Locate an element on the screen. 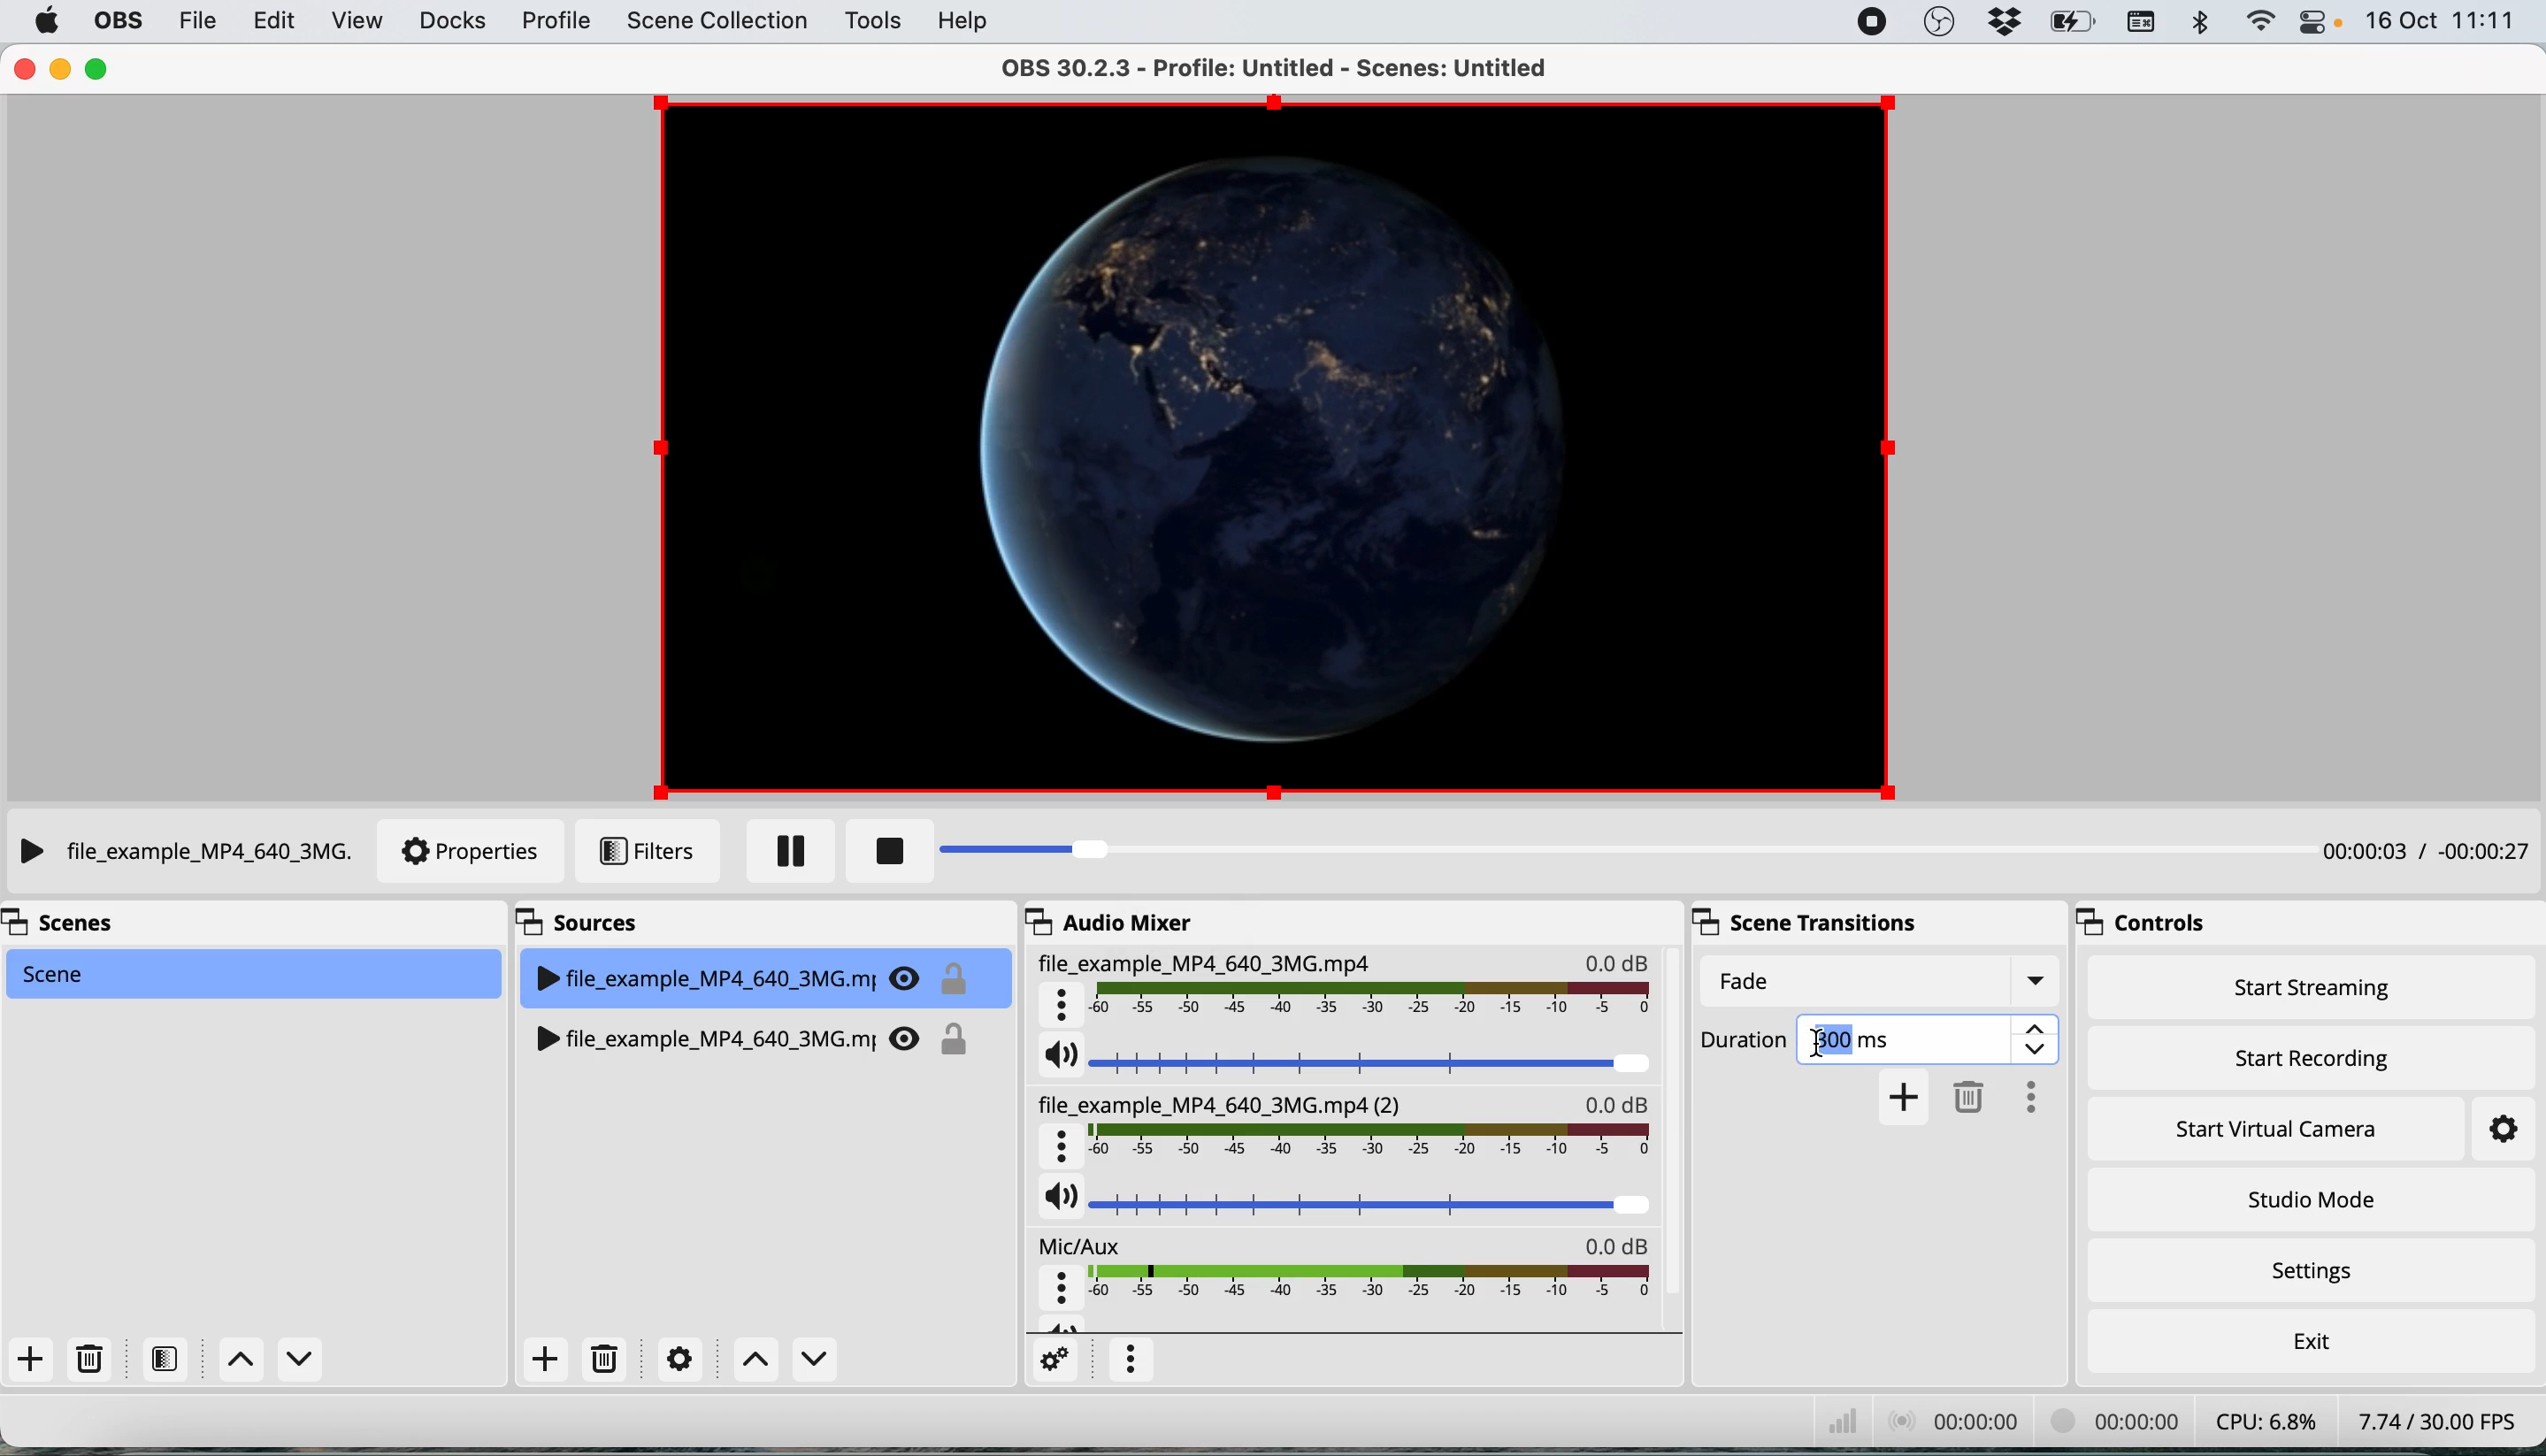 The width and height of the screenshot is (2546, 1456). scene transitions is located at coordinates (1795, 921).